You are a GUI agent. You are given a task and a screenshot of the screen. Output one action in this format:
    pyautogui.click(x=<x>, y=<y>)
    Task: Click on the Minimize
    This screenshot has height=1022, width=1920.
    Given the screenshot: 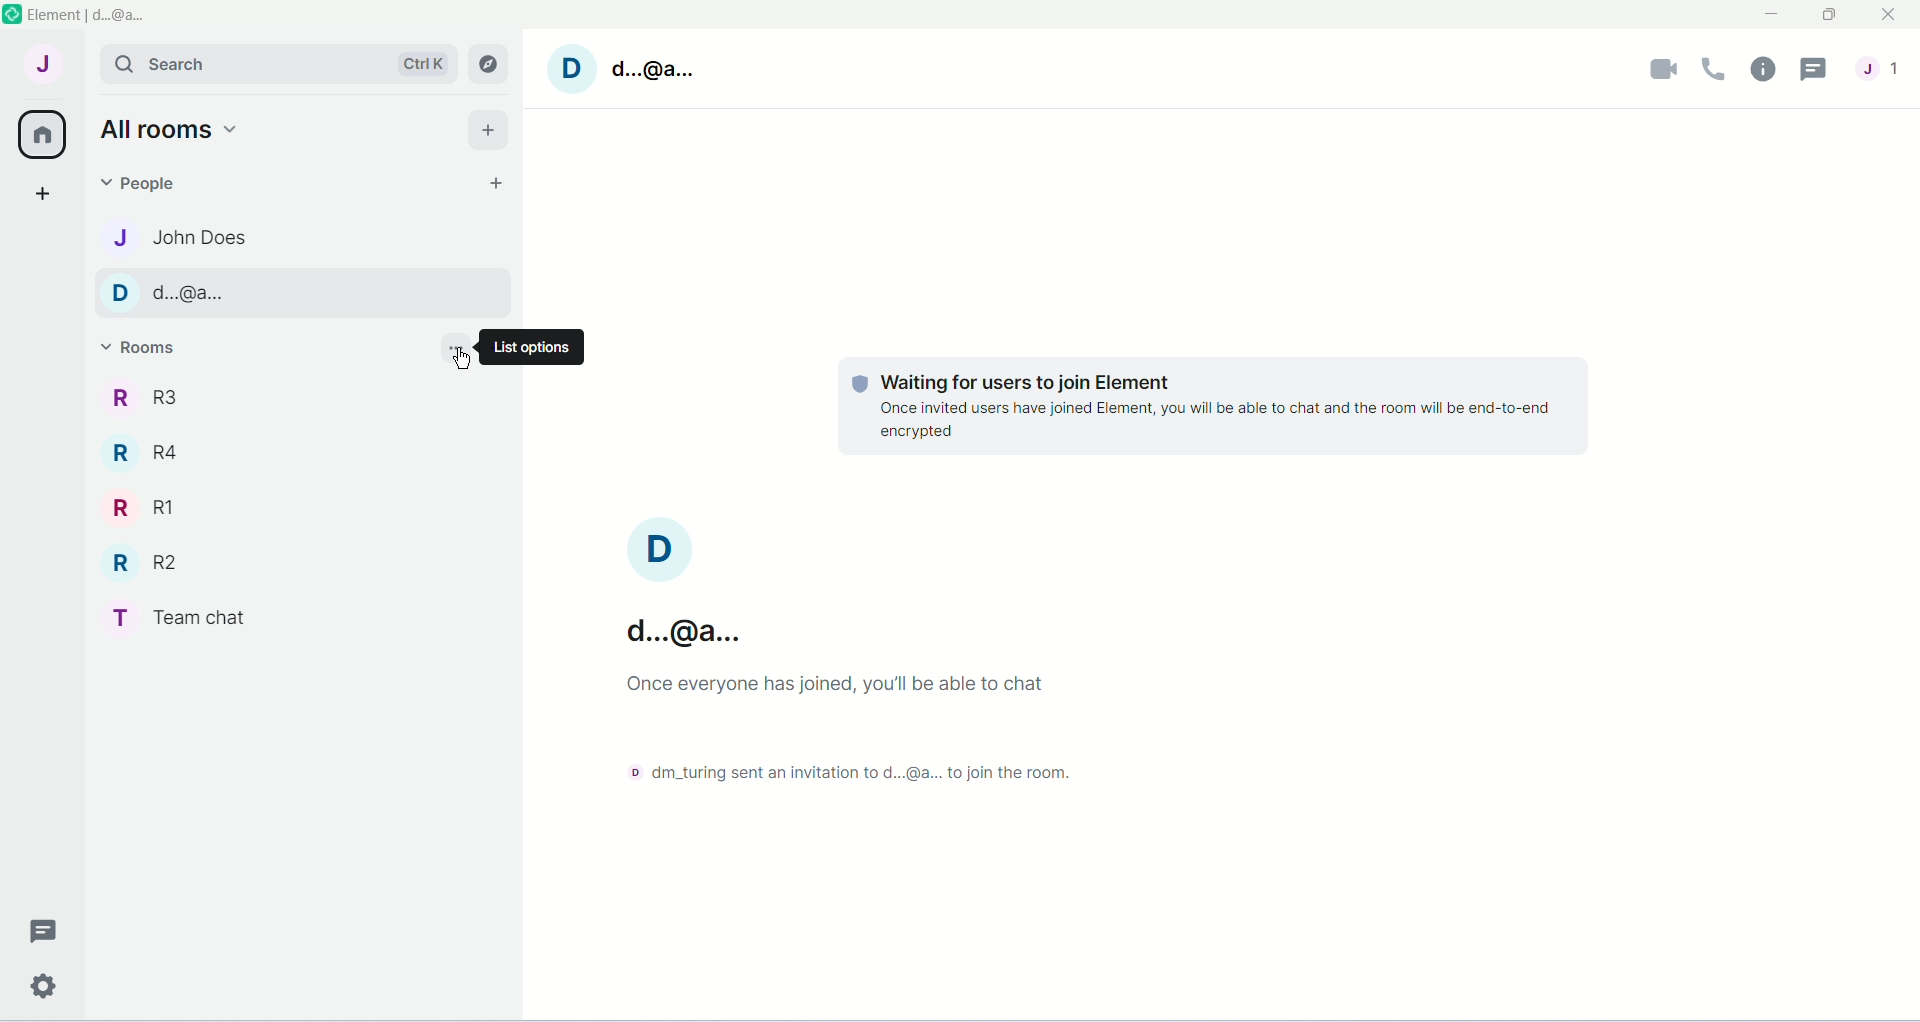 What is the action you would take?
    pyautogui.click(x=1768, y=18)
    